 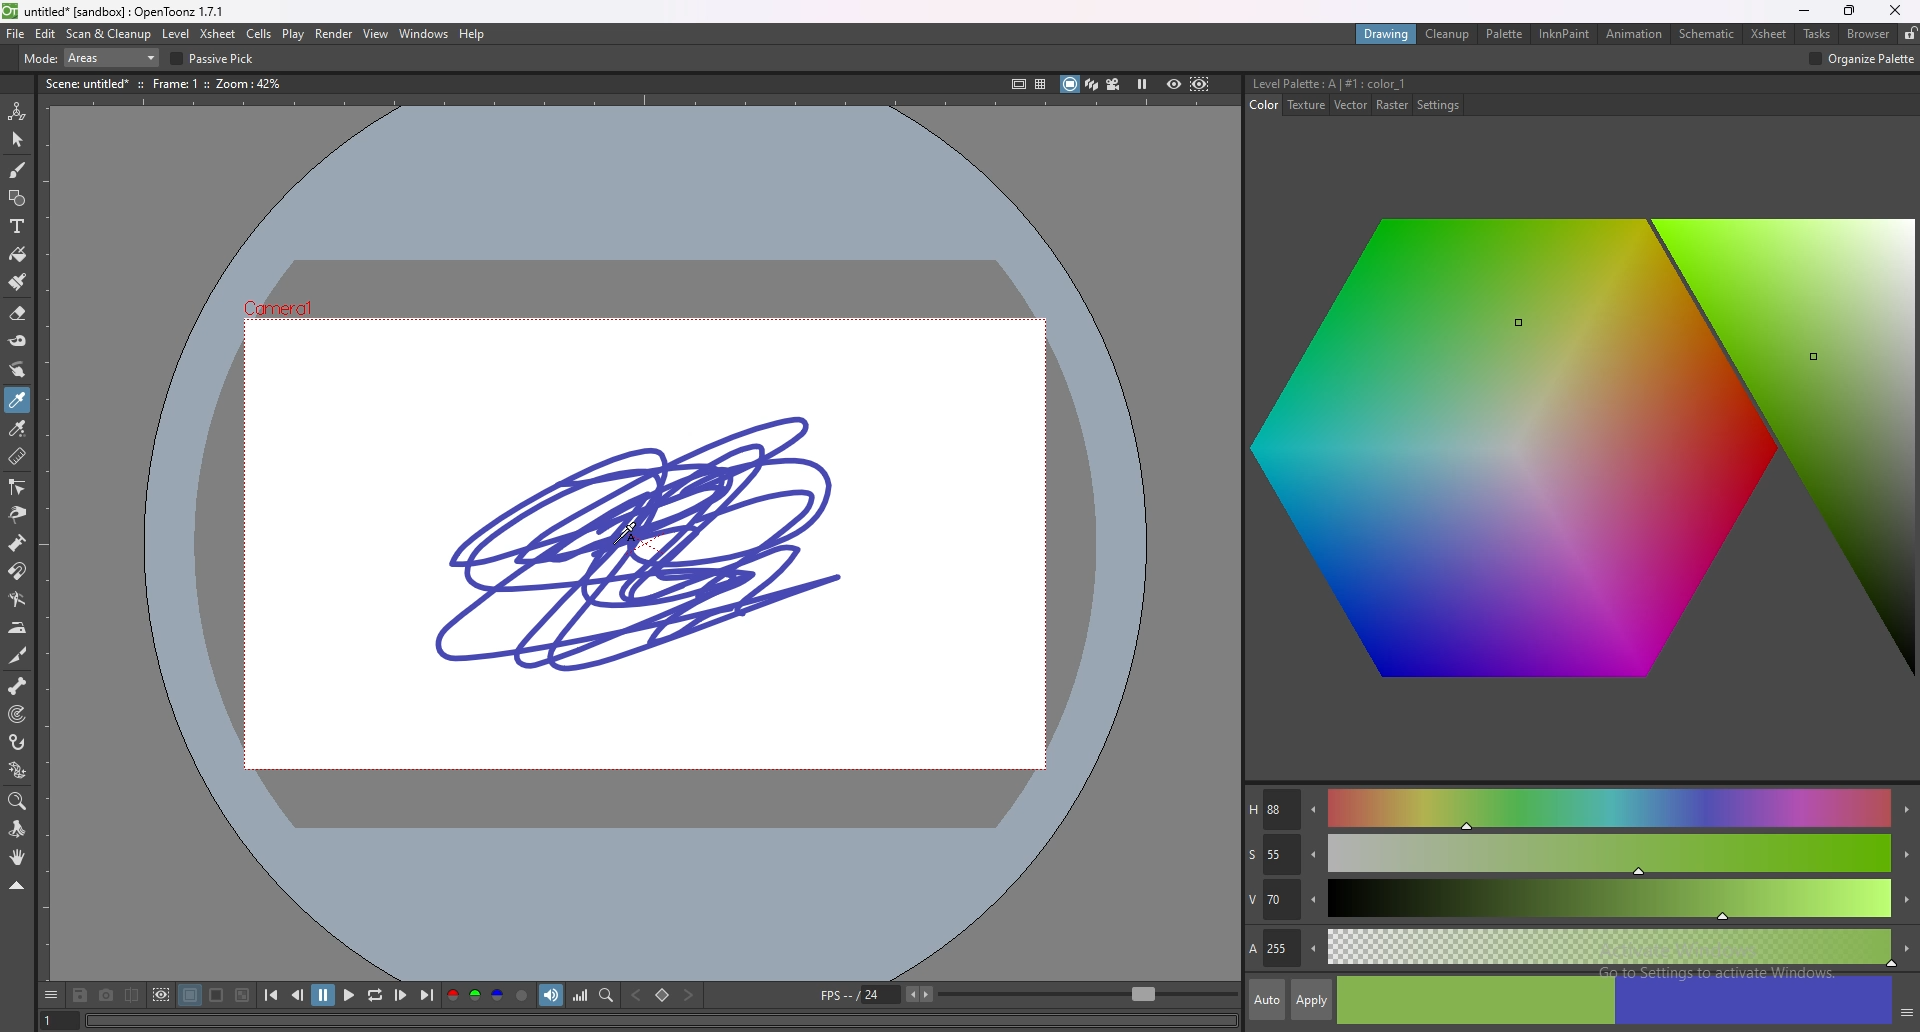 I want to click on safe area, so click(x=1018, y=83).